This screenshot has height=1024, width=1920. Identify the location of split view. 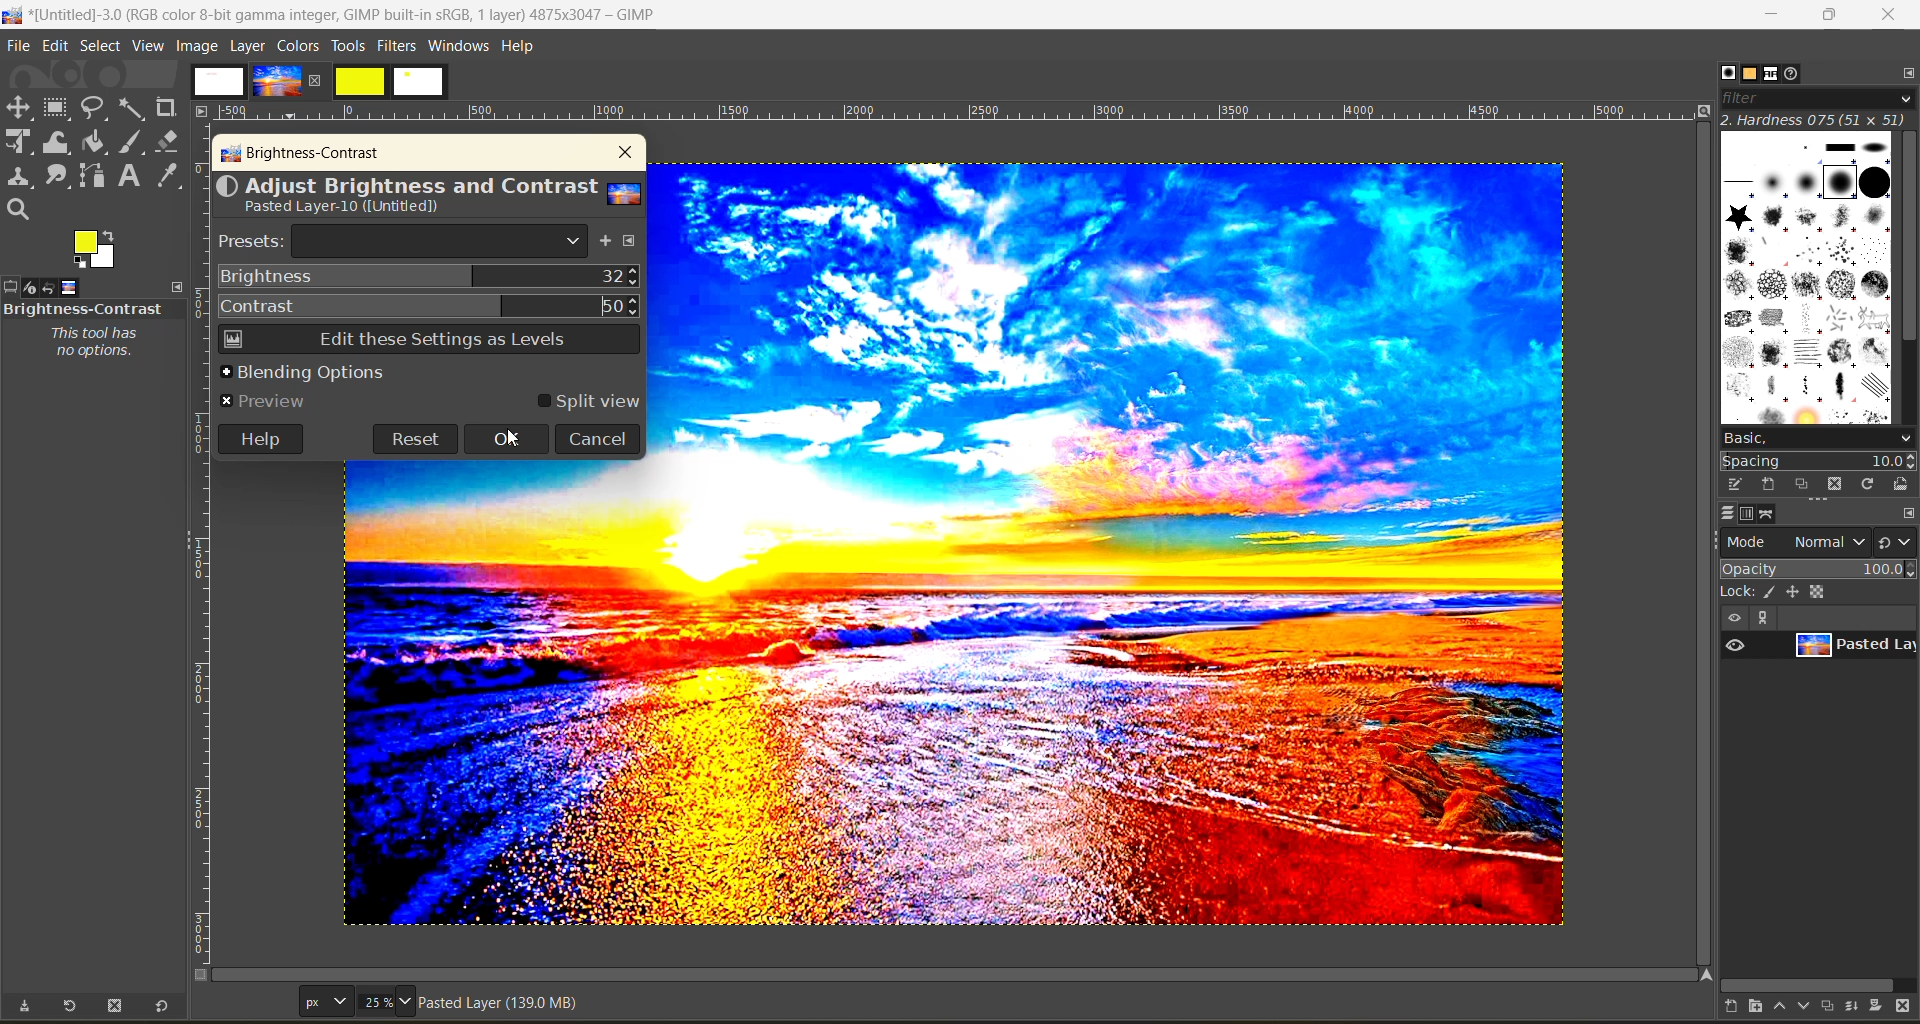
(588, 402).